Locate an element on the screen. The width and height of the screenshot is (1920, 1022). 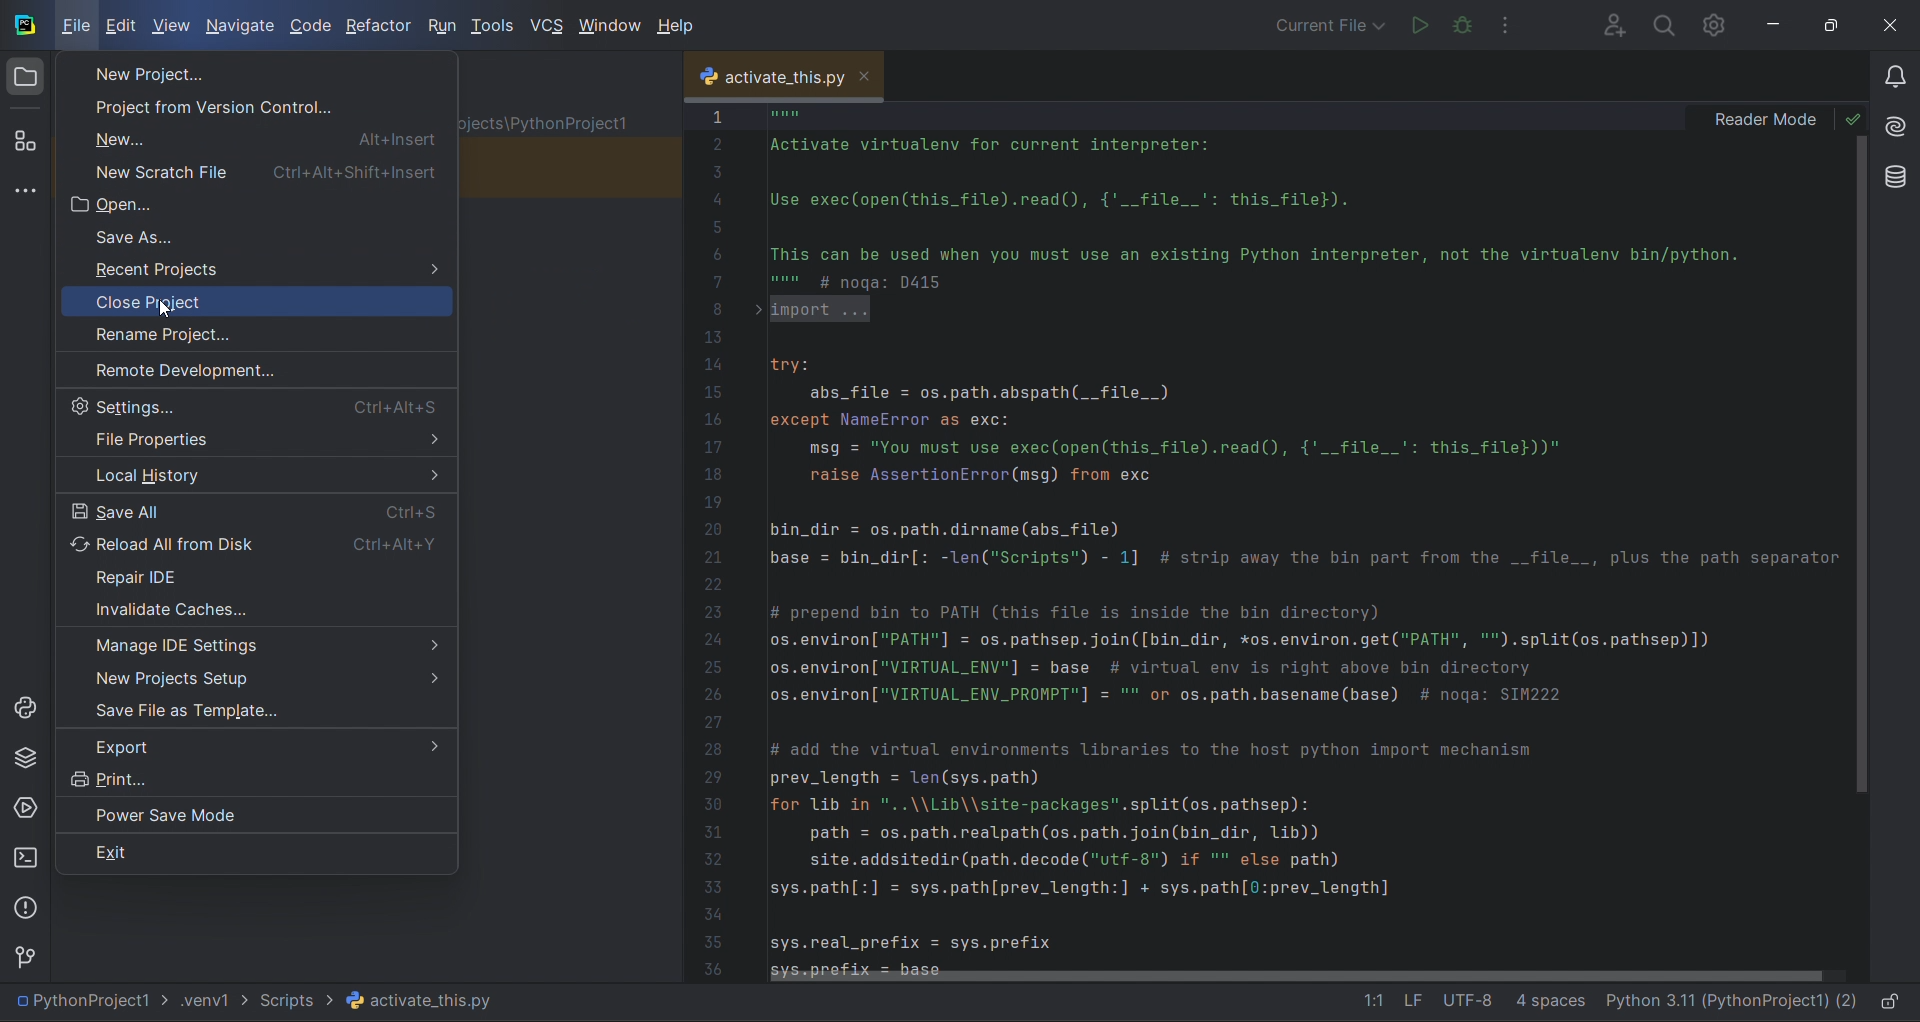
ai tool is located at coordinates (1900, 125).